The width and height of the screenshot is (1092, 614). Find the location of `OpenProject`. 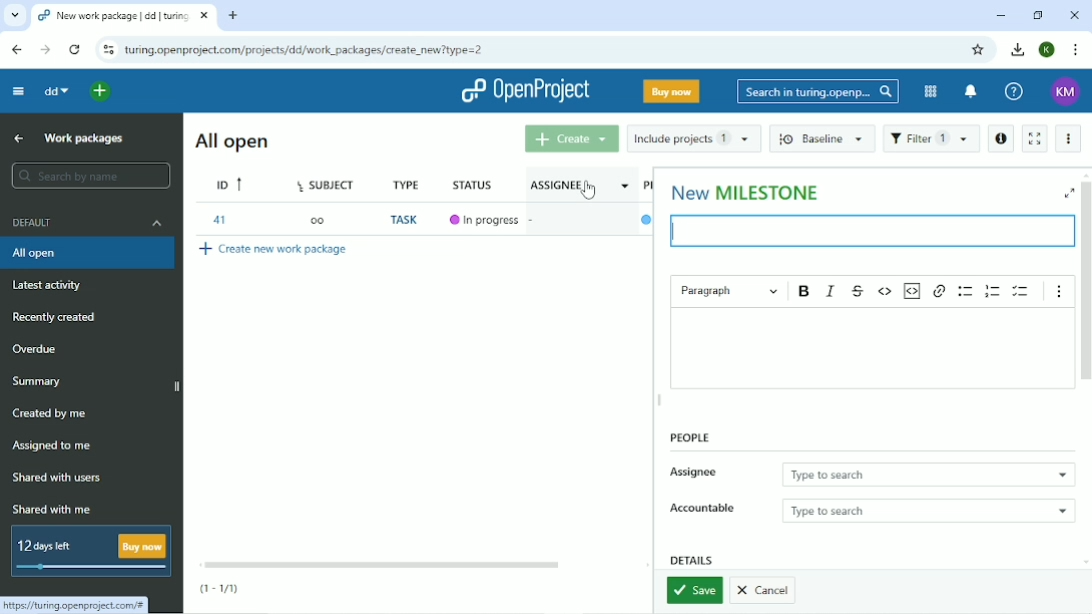

OpenProject is located at coordinates (523, 91).